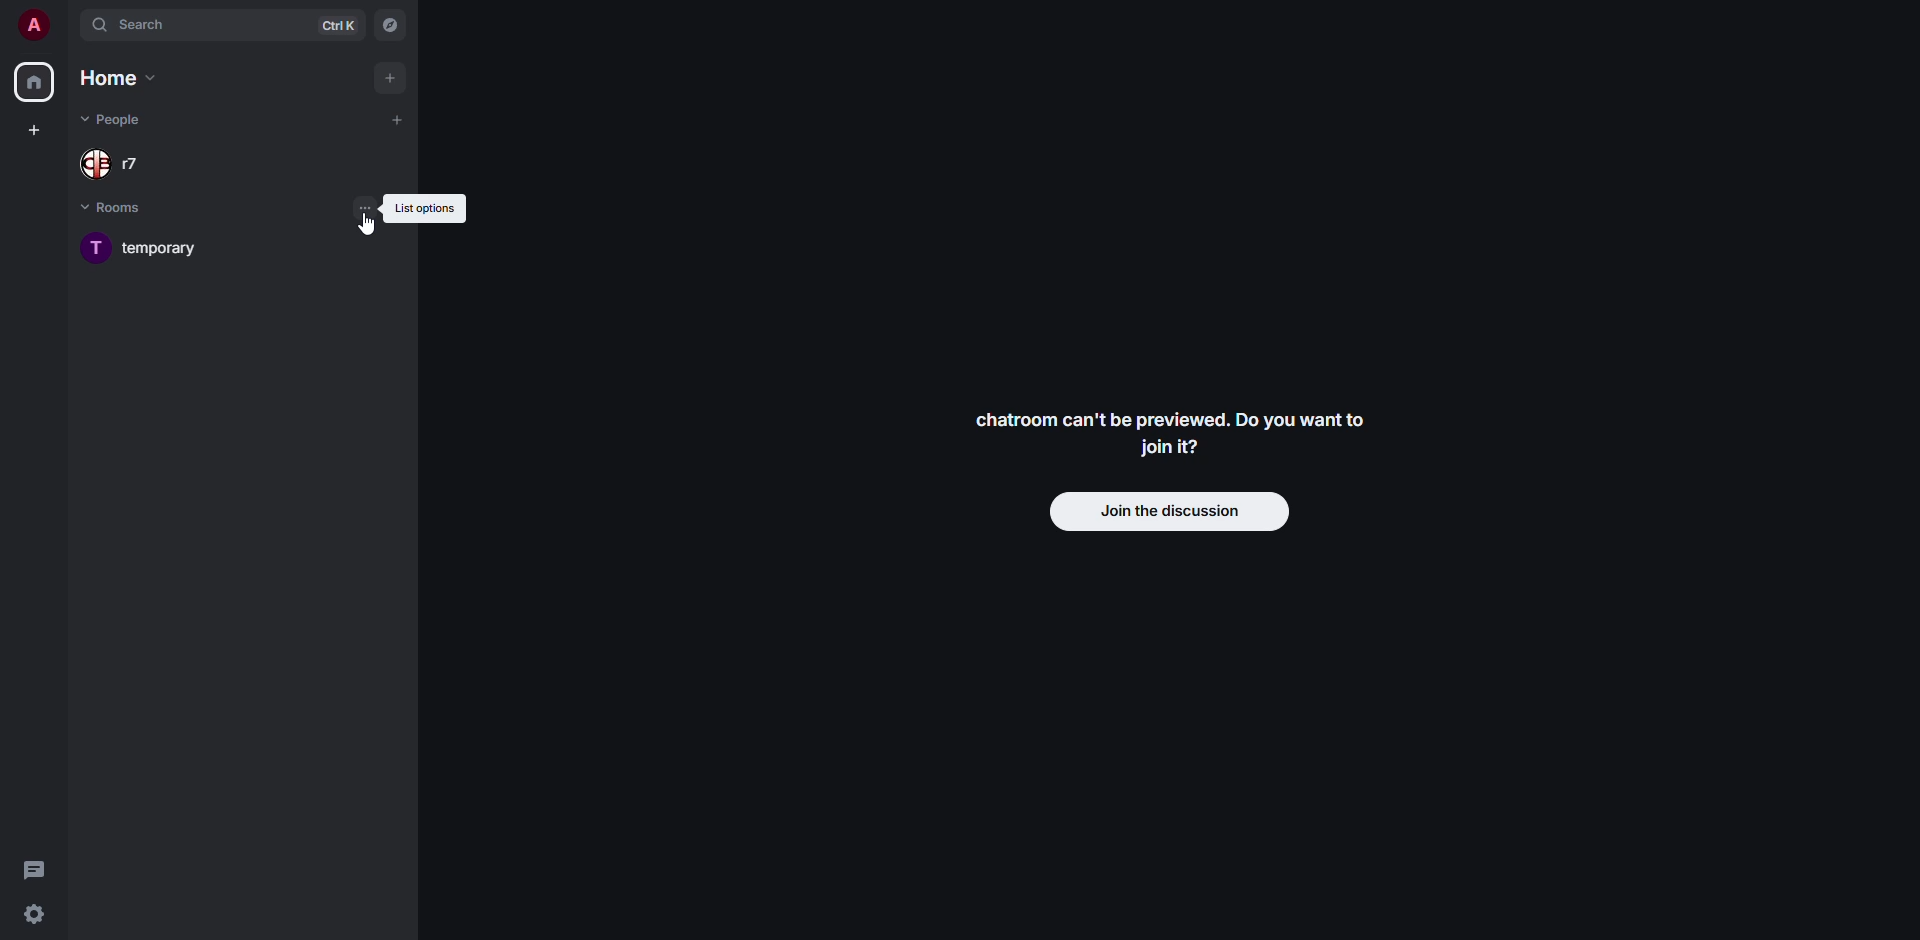 This screenshot has height=940, width=1920. I want to click on profile, so click(34, 26).